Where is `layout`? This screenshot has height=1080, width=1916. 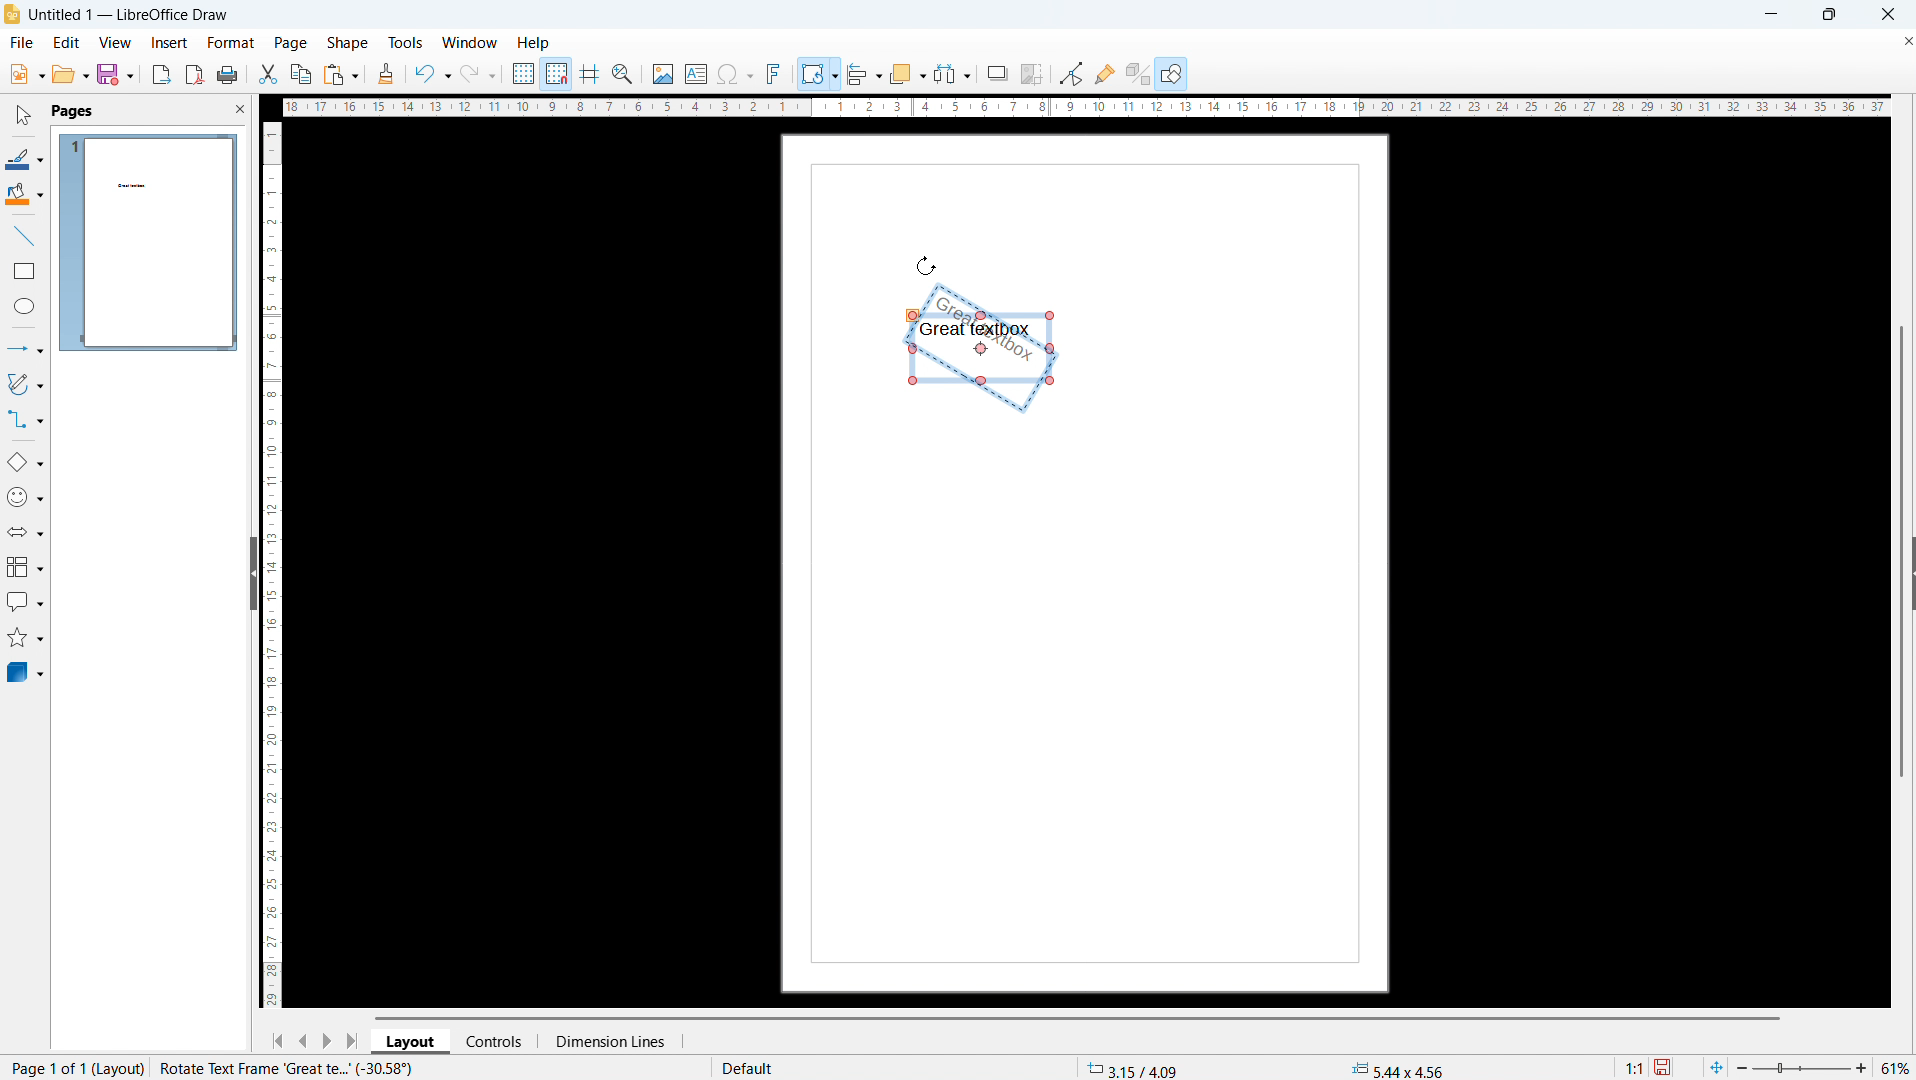
layout is located at coordinates (412, 1041).